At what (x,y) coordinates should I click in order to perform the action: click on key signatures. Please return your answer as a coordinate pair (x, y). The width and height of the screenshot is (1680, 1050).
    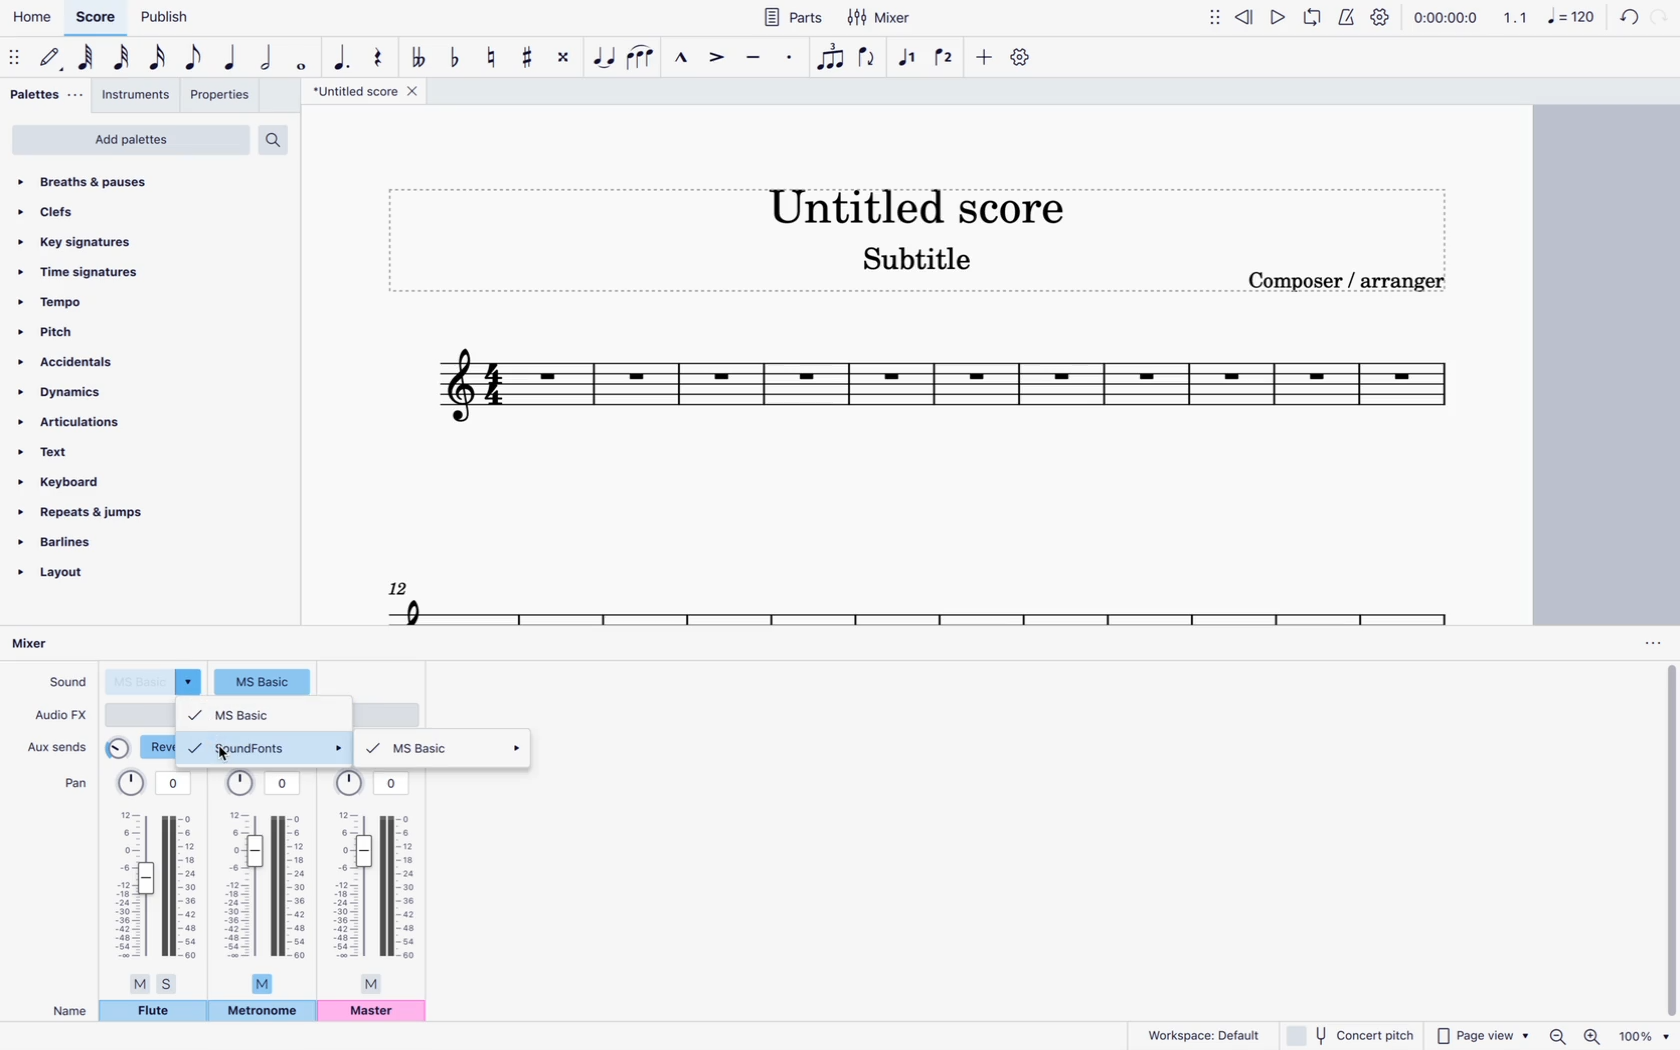
    Looking at the image, I should click on (79, 241).